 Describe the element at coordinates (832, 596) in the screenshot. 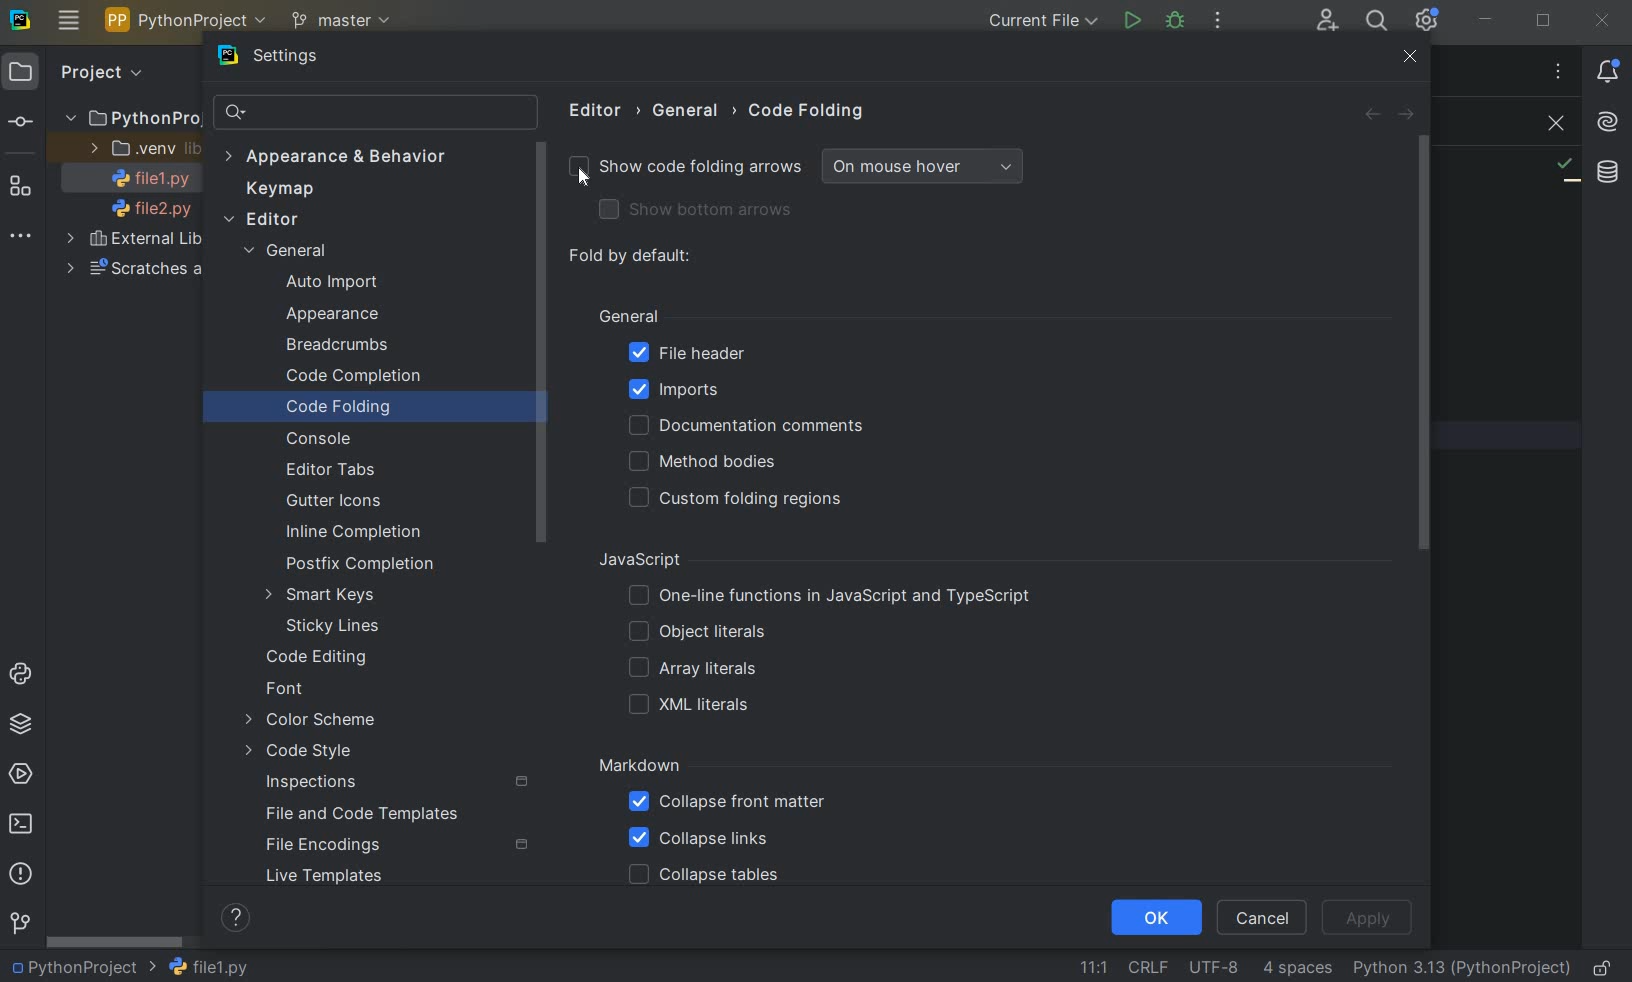

I see `ONE-LINE FUNCTIONS IN JAVASCRIPT AND TYPESCRIPT` at that location.